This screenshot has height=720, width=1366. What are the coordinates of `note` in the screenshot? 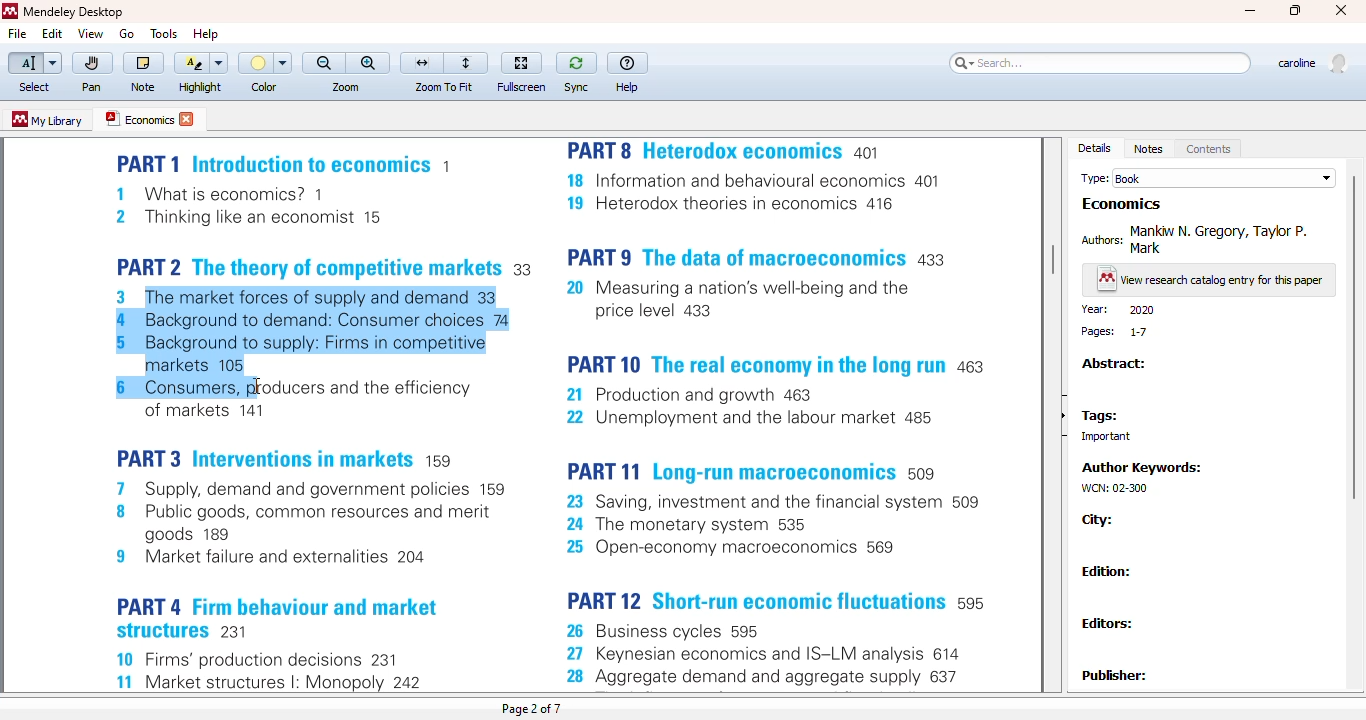 It's located at (143, 64).